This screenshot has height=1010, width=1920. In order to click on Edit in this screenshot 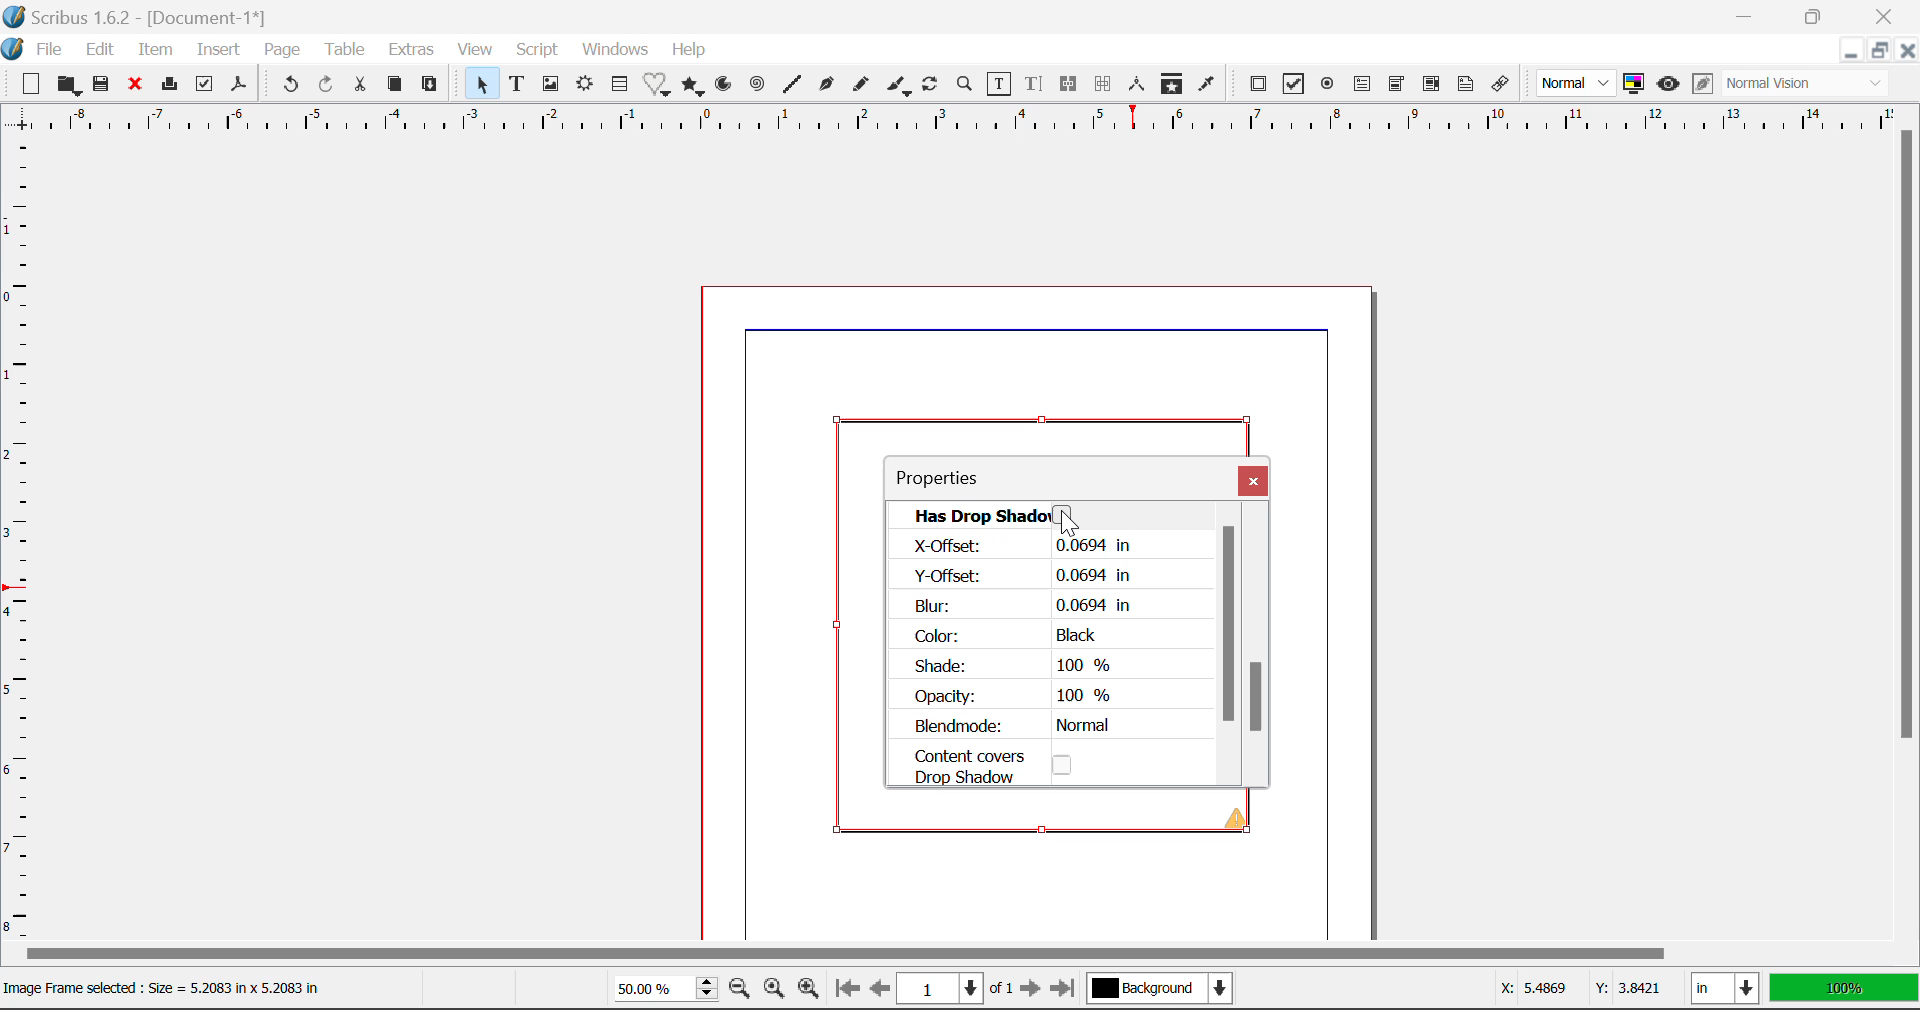, I will do `click(100, 52)`.